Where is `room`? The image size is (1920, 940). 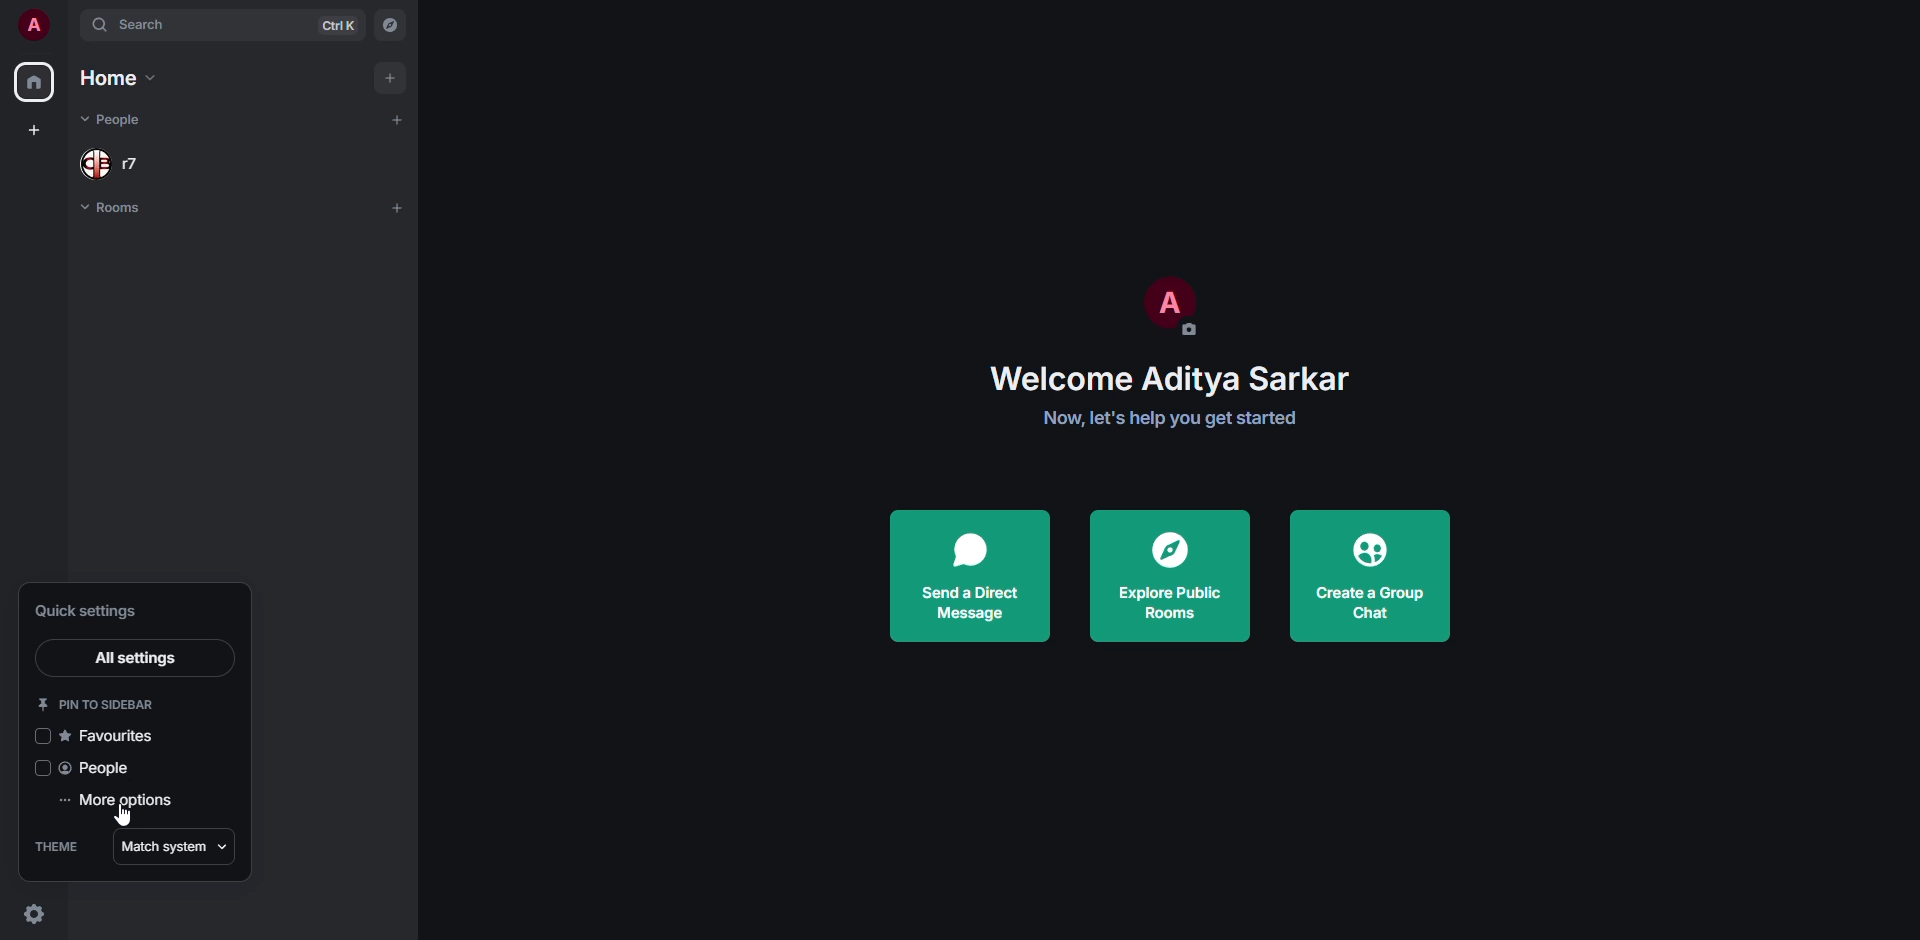 room is located at coordinates (112, 206).